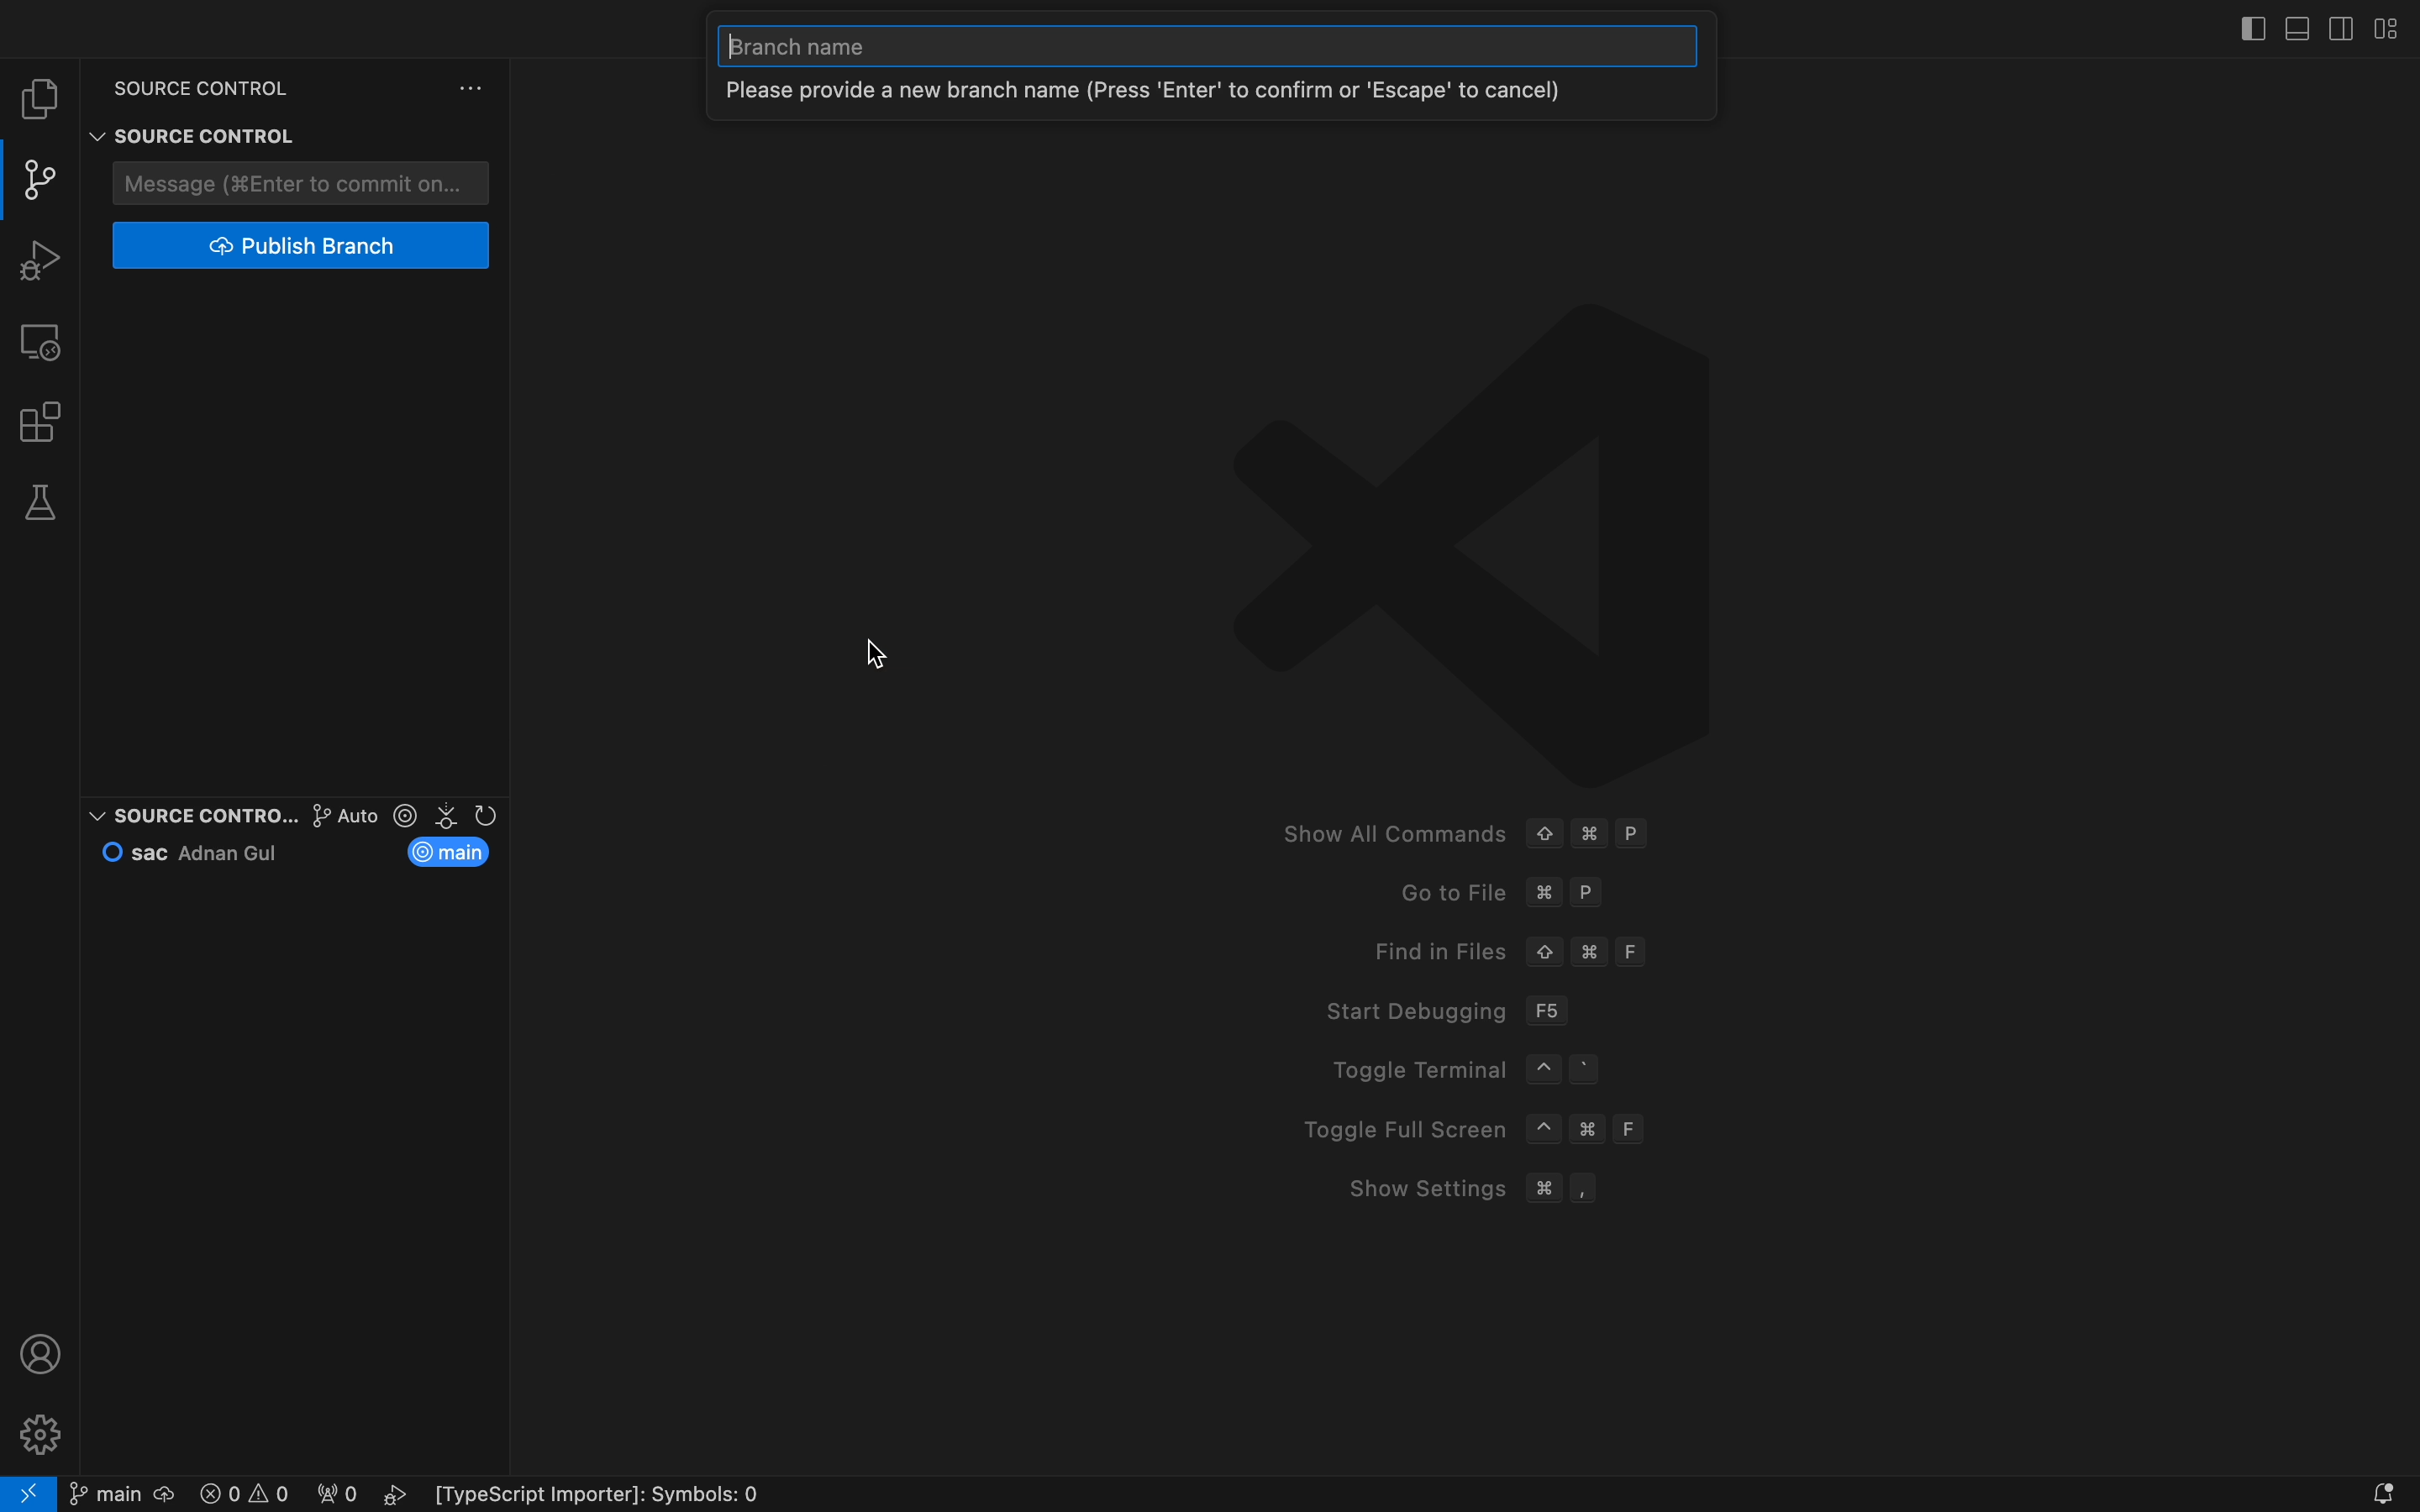 This screenshot has width=2420, height=1512. Describe the element at coordinates (2382, 1491) in the screenshot. I see `Notifications ` at that location.